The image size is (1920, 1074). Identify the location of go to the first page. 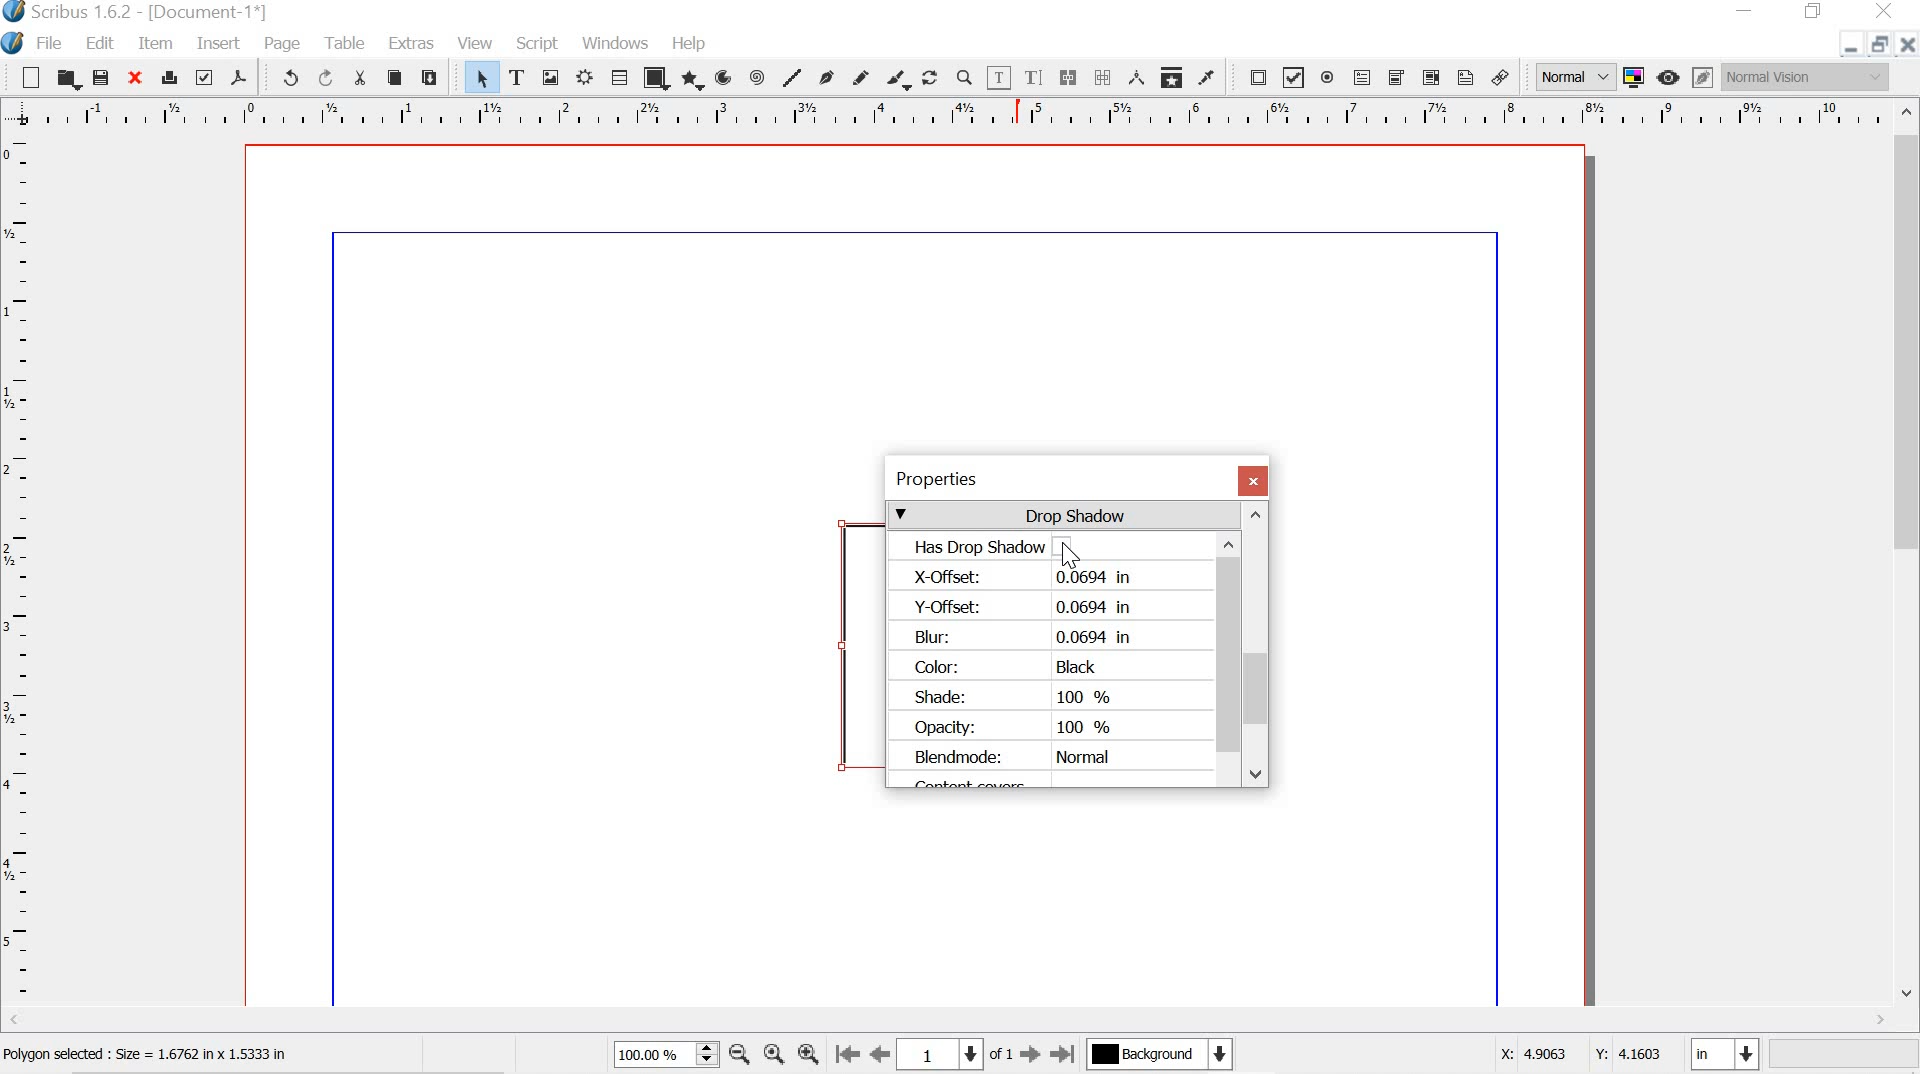
(848, 1056).